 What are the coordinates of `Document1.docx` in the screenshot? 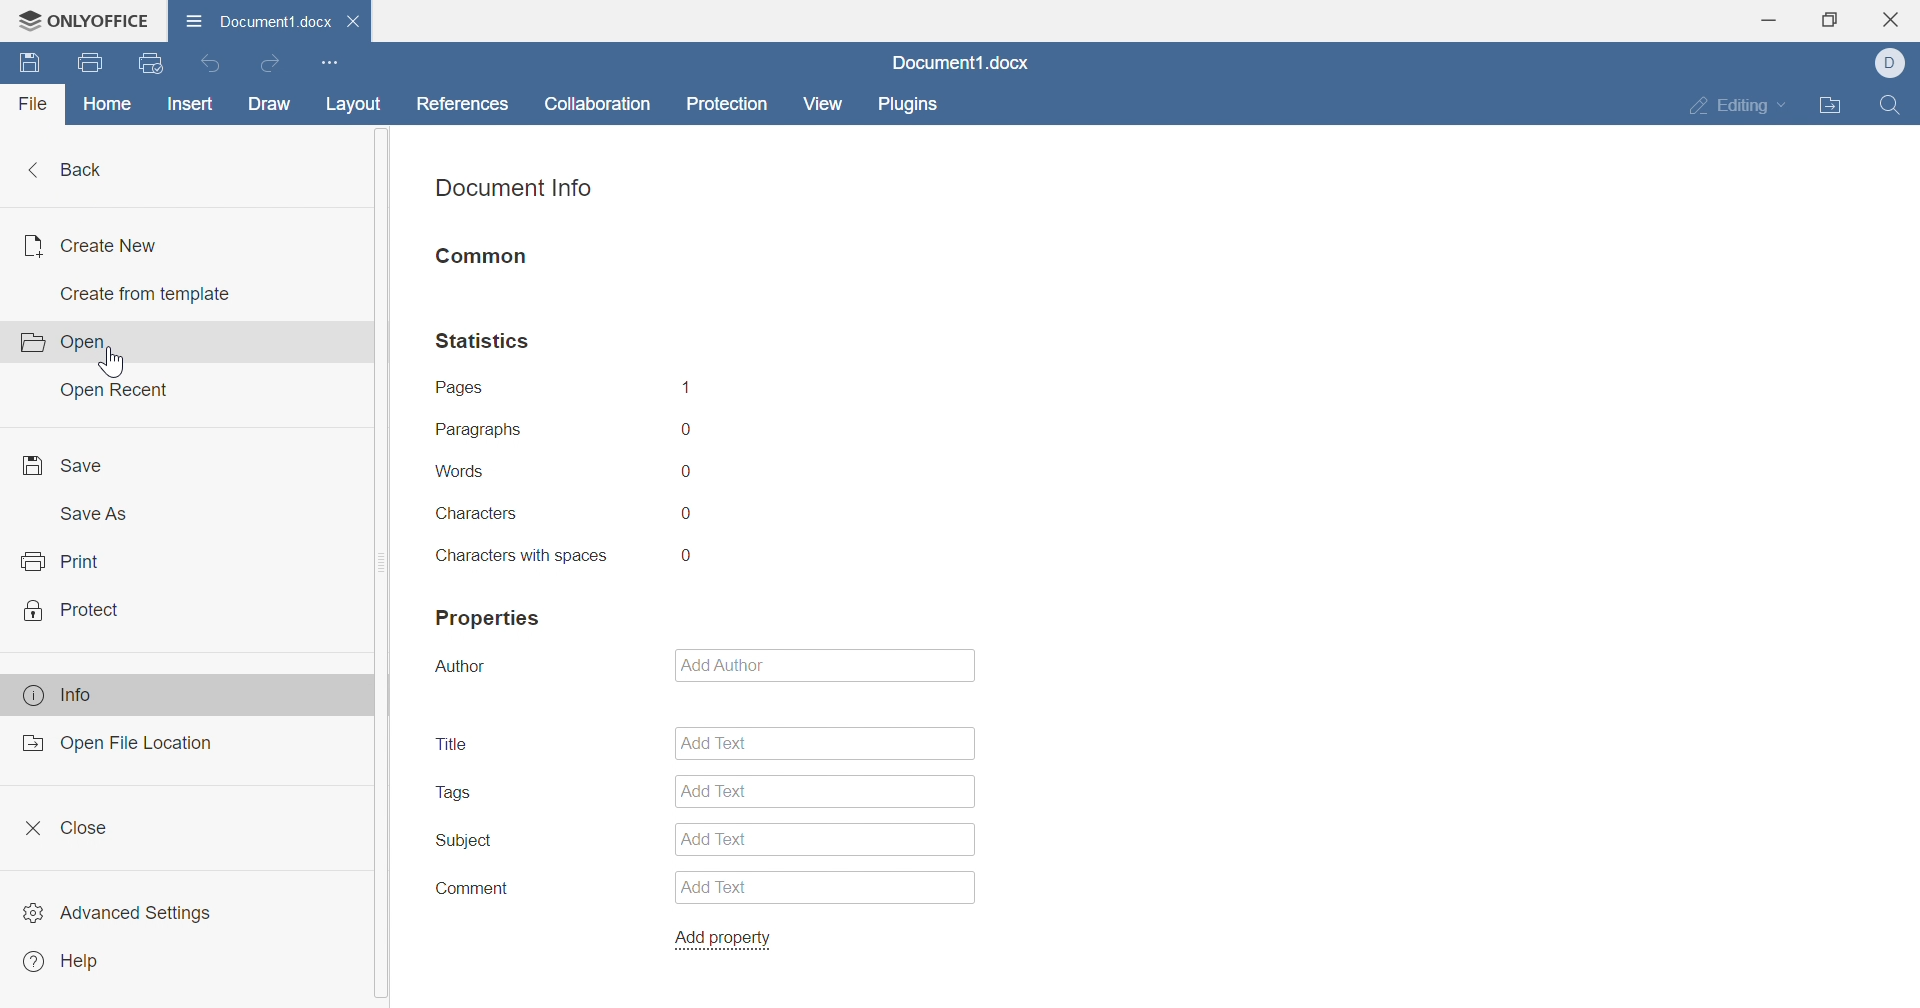 It's located at (958, 64).